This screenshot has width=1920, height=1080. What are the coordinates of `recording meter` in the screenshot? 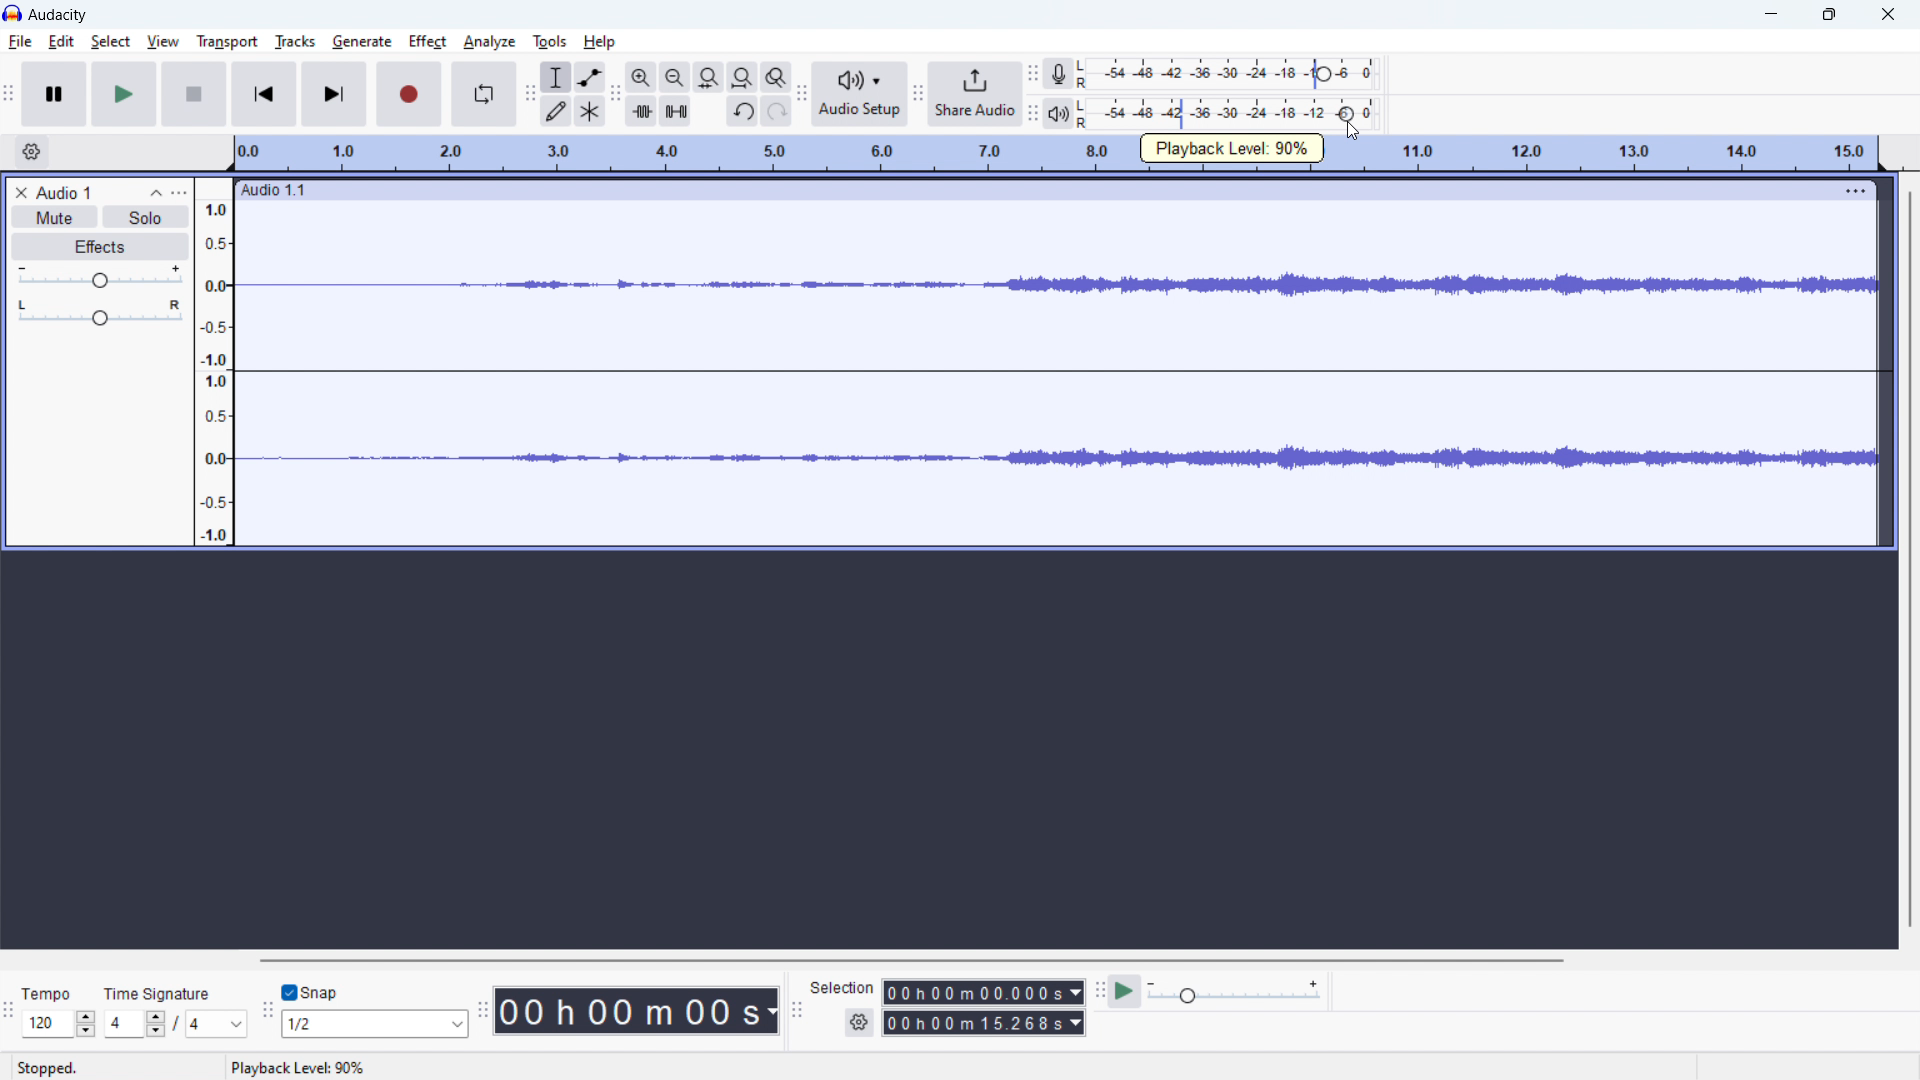 It's located at (1033, 74).